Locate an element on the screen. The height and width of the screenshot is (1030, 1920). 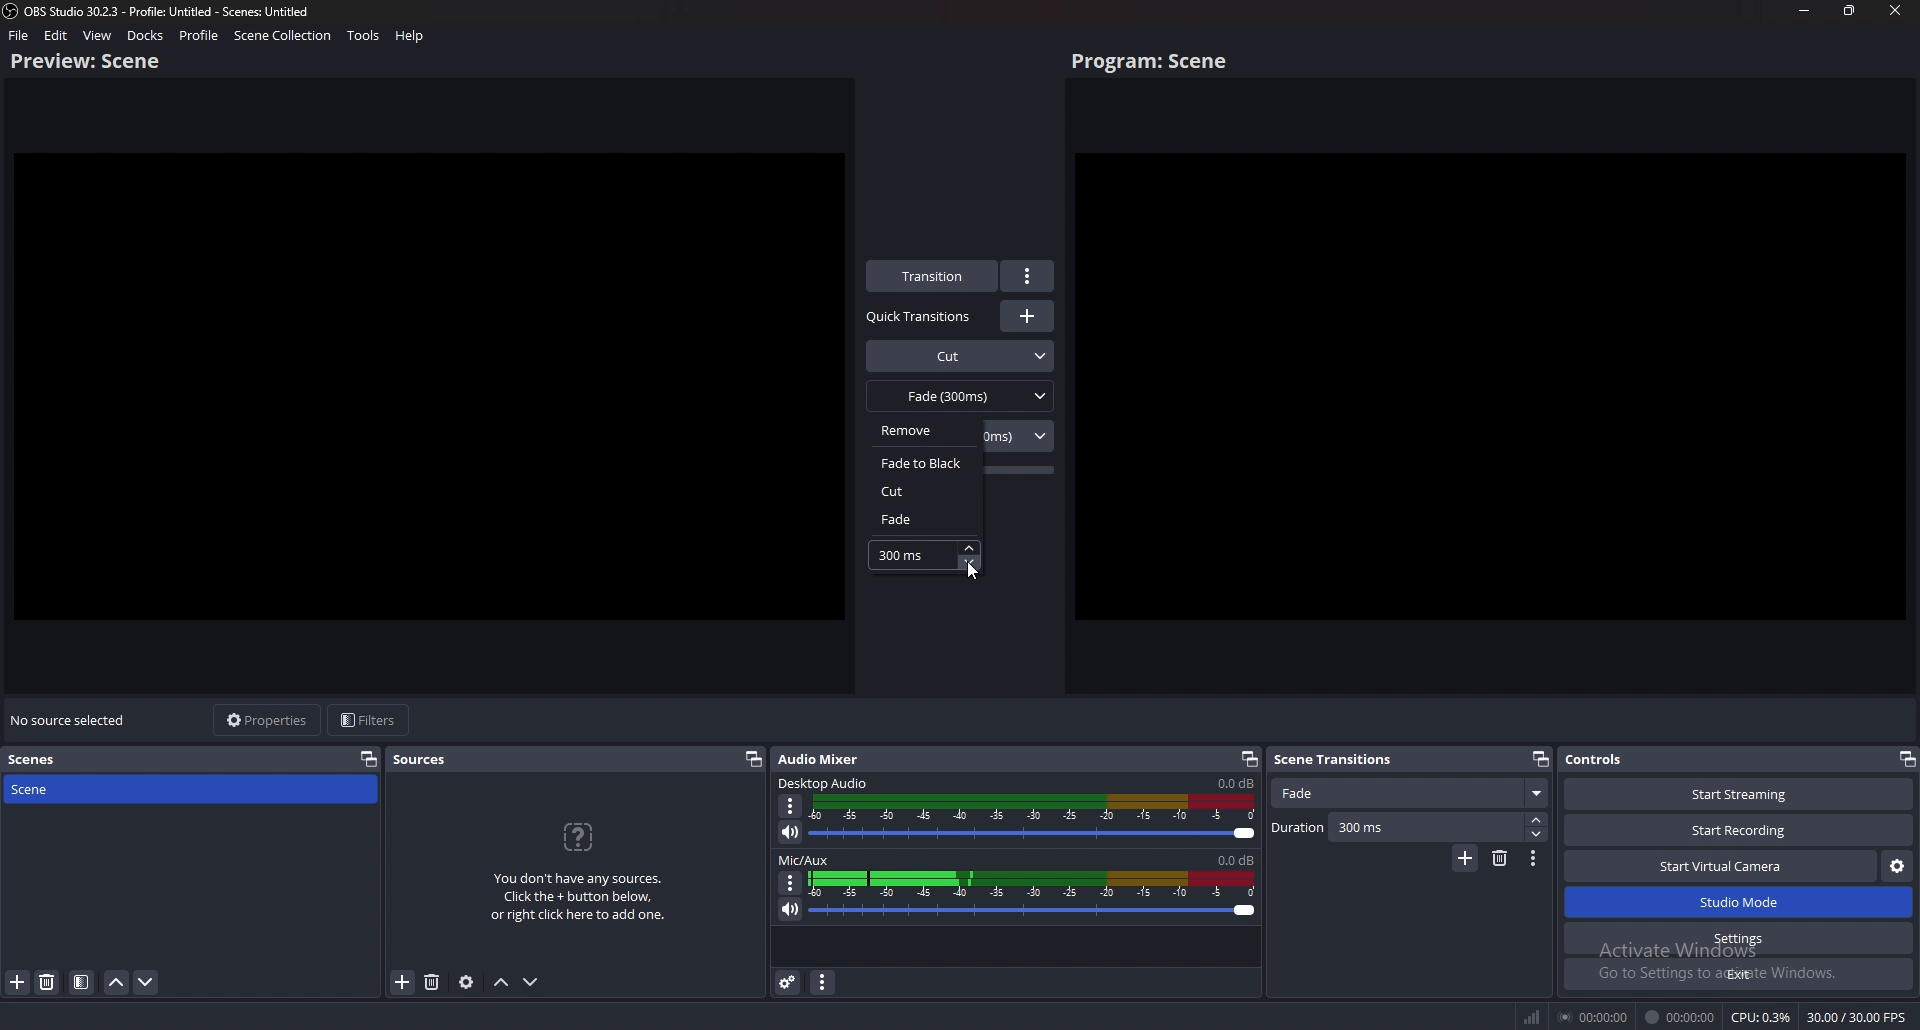
fade(300ms) is located at coordinates (961, 395).